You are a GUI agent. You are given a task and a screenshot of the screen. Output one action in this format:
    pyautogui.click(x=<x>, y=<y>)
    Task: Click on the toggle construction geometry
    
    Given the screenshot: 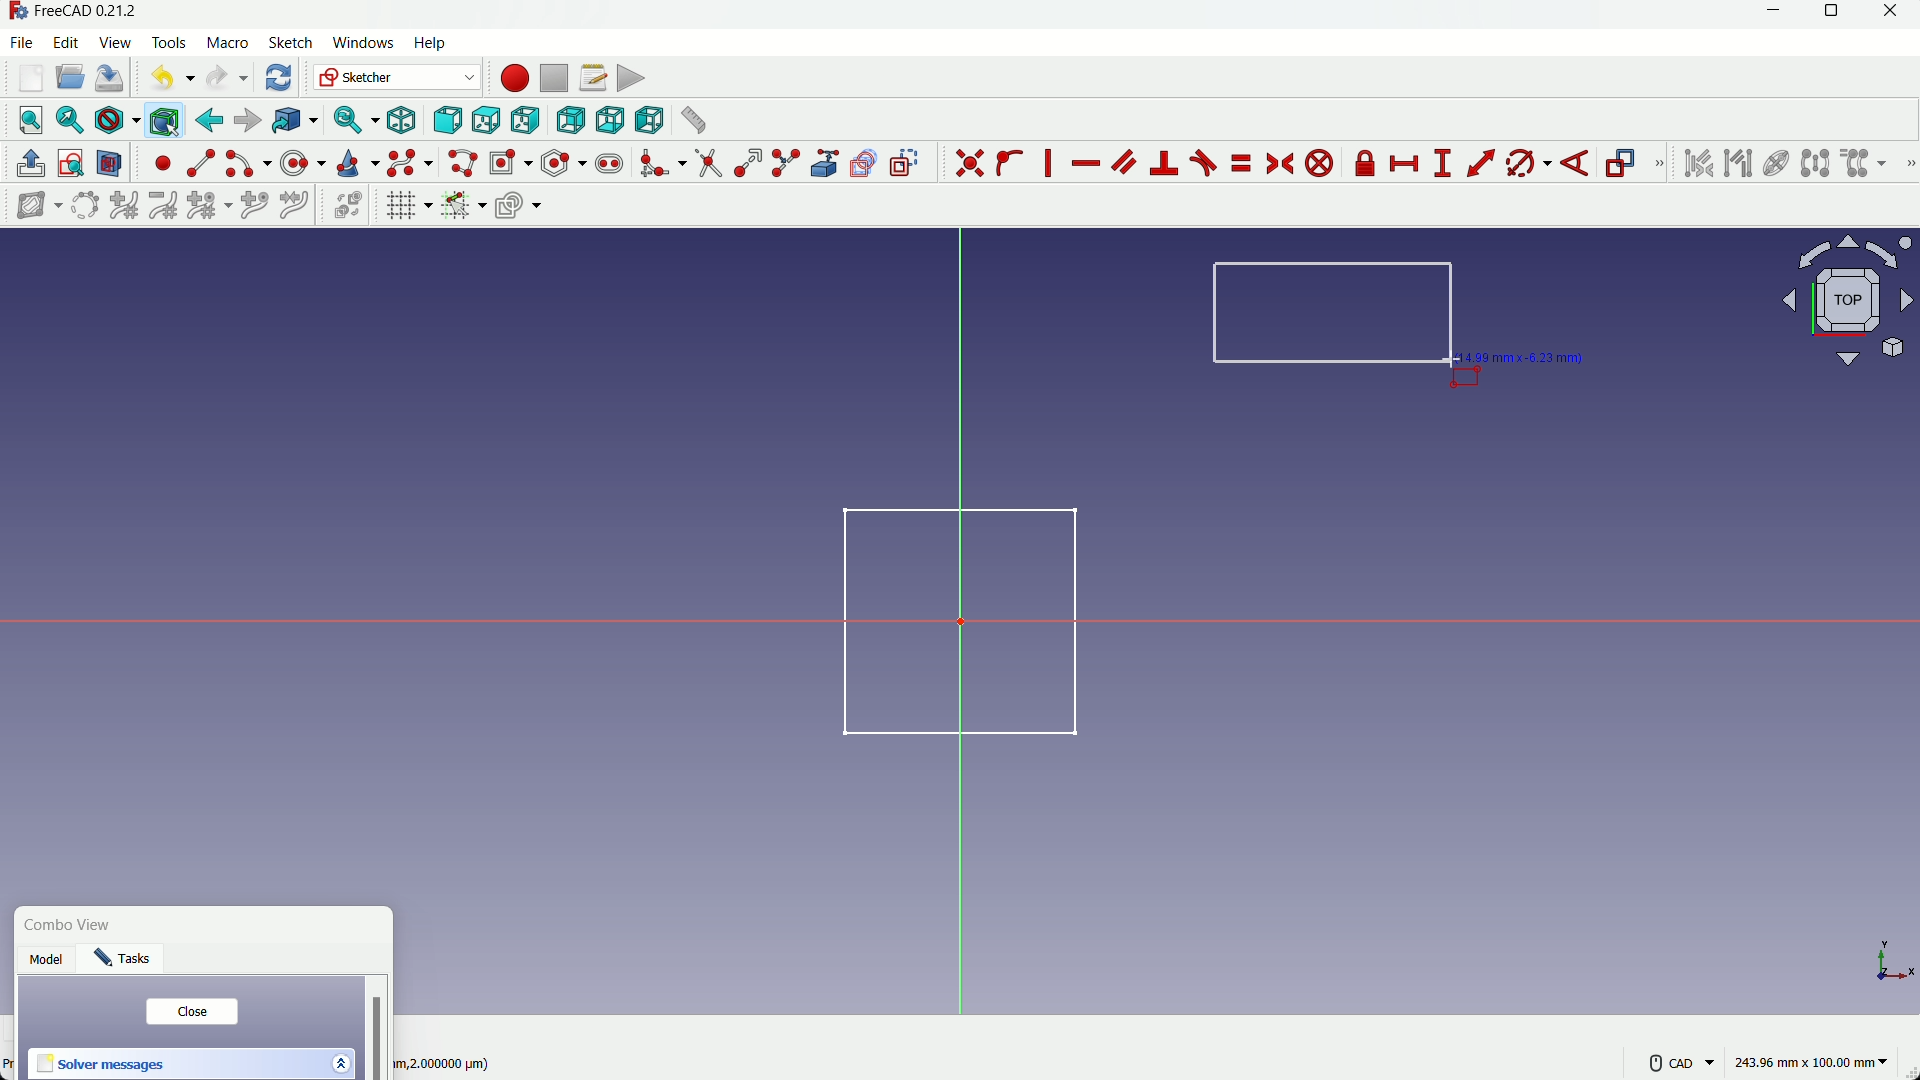 What is the action you would take?
    pyautogui.click(x=906, y=162)
    